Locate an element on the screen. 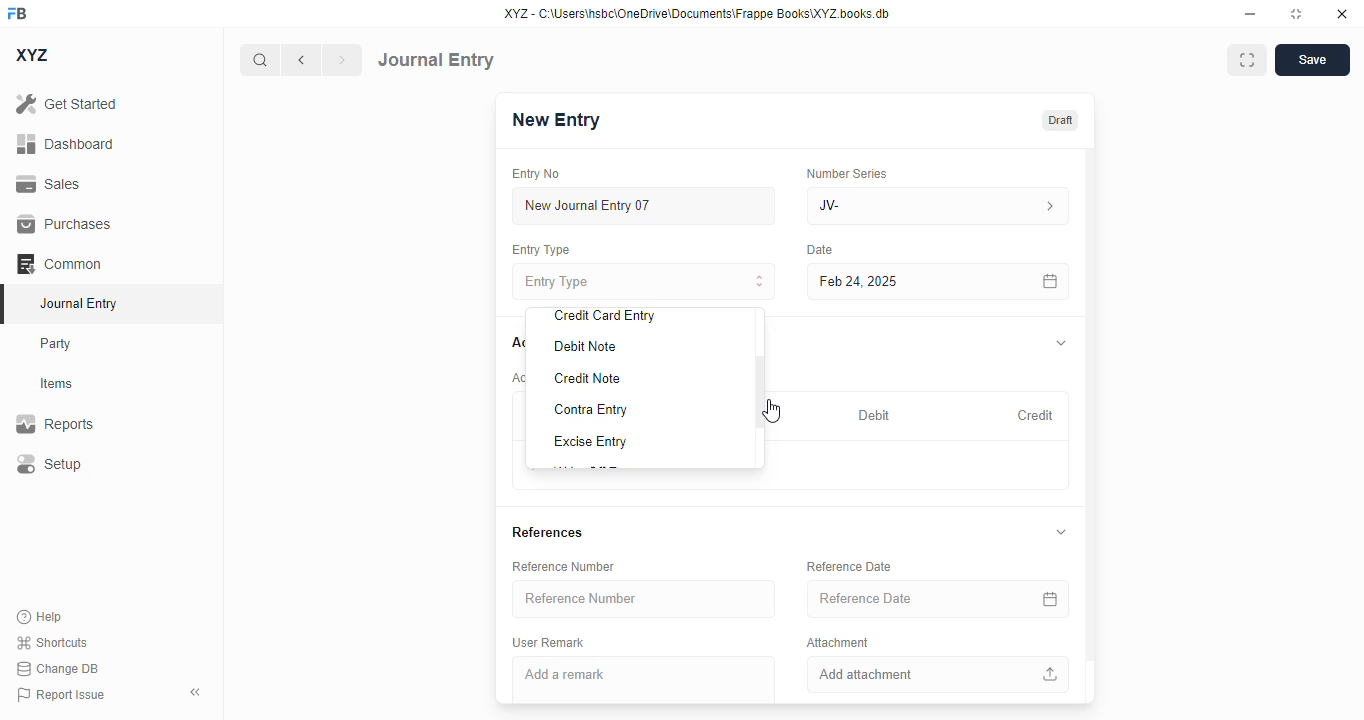 The width and height of the screenshot is (1364, 720). common is located at coordinates (59, 263).